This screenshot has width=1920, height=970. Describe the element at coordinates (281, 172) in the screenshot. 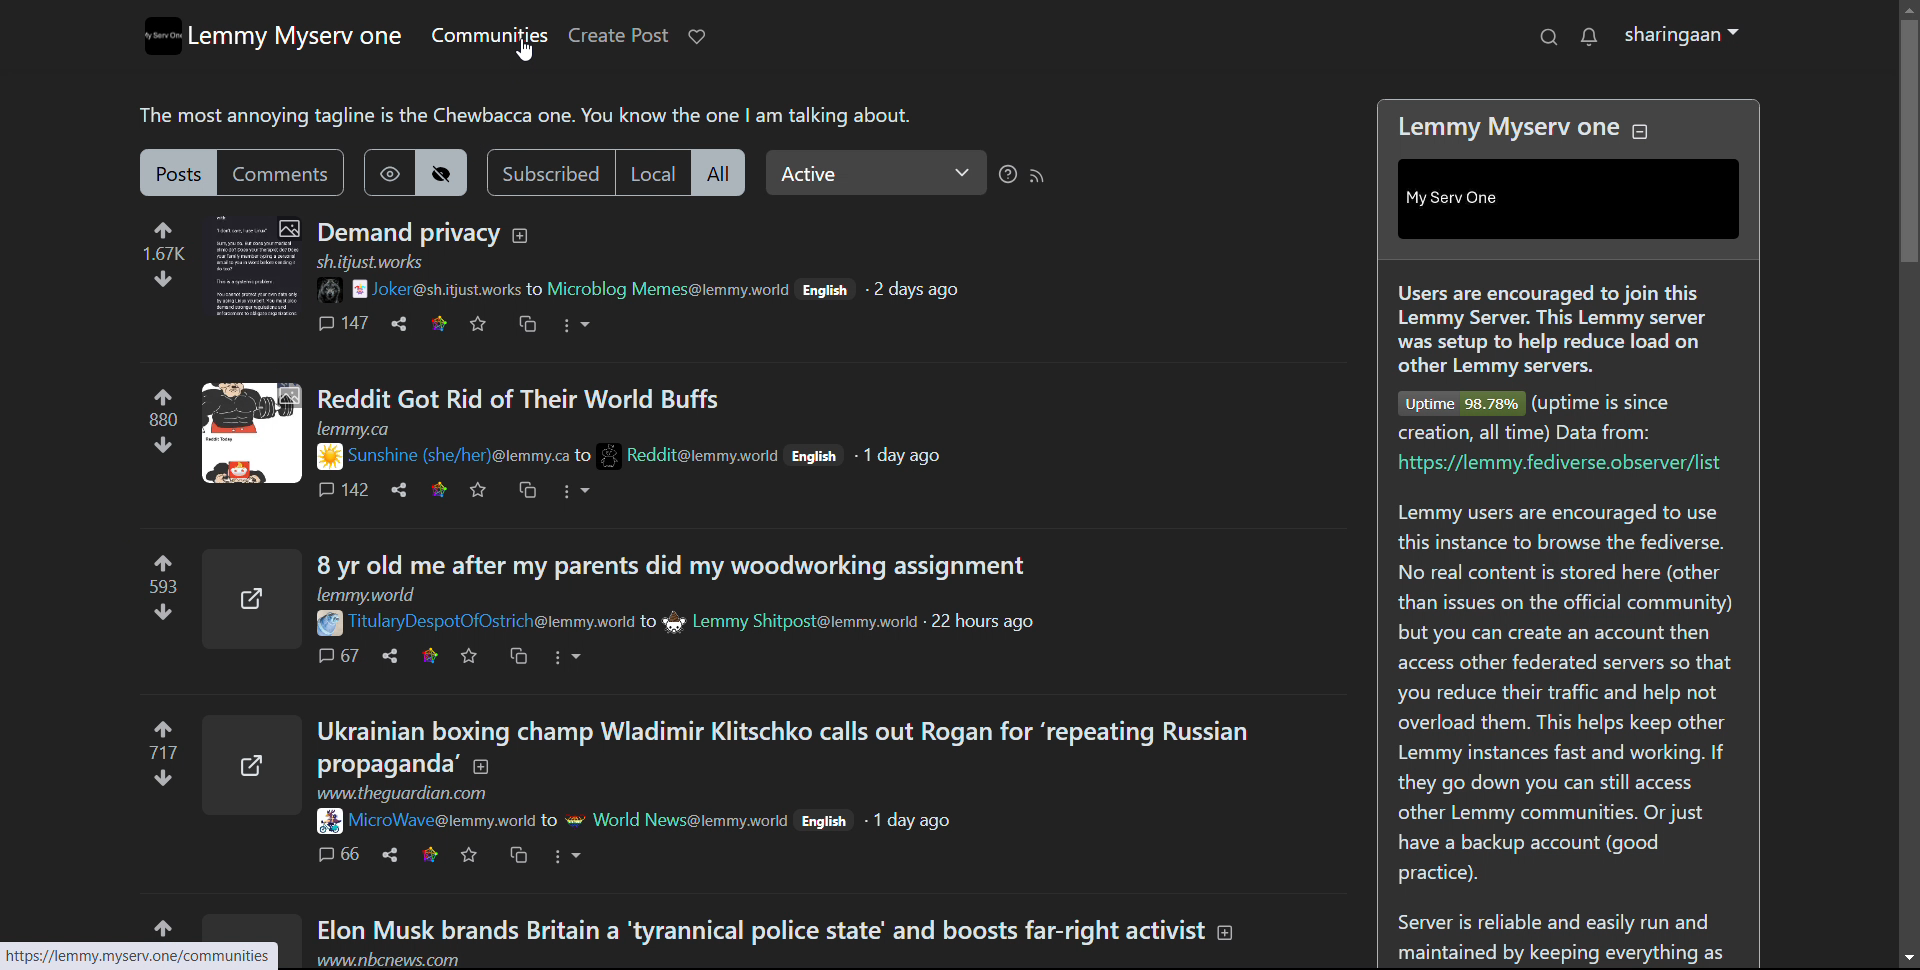

I see `comments` at that location.